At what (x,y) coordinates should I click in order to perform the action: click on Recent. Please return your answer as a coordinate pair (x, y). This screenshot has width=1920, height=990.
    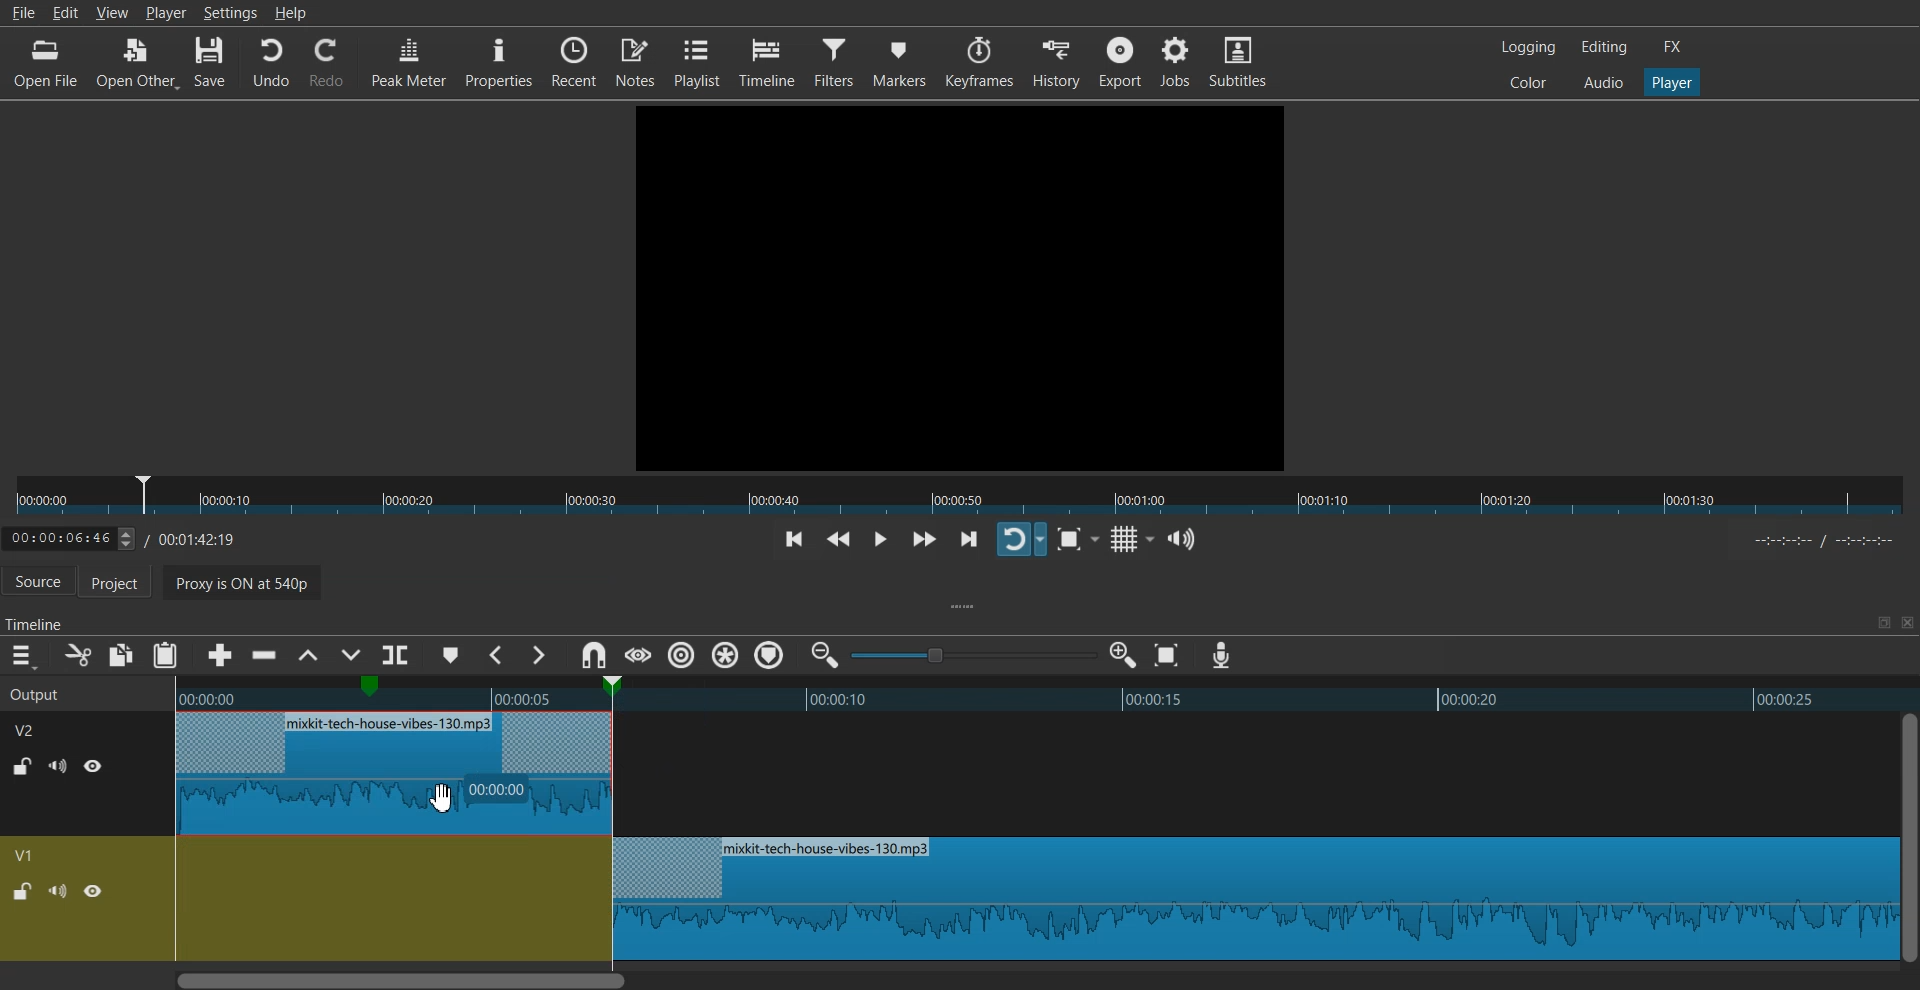
    Looking at the image, I should click on (574, 60).